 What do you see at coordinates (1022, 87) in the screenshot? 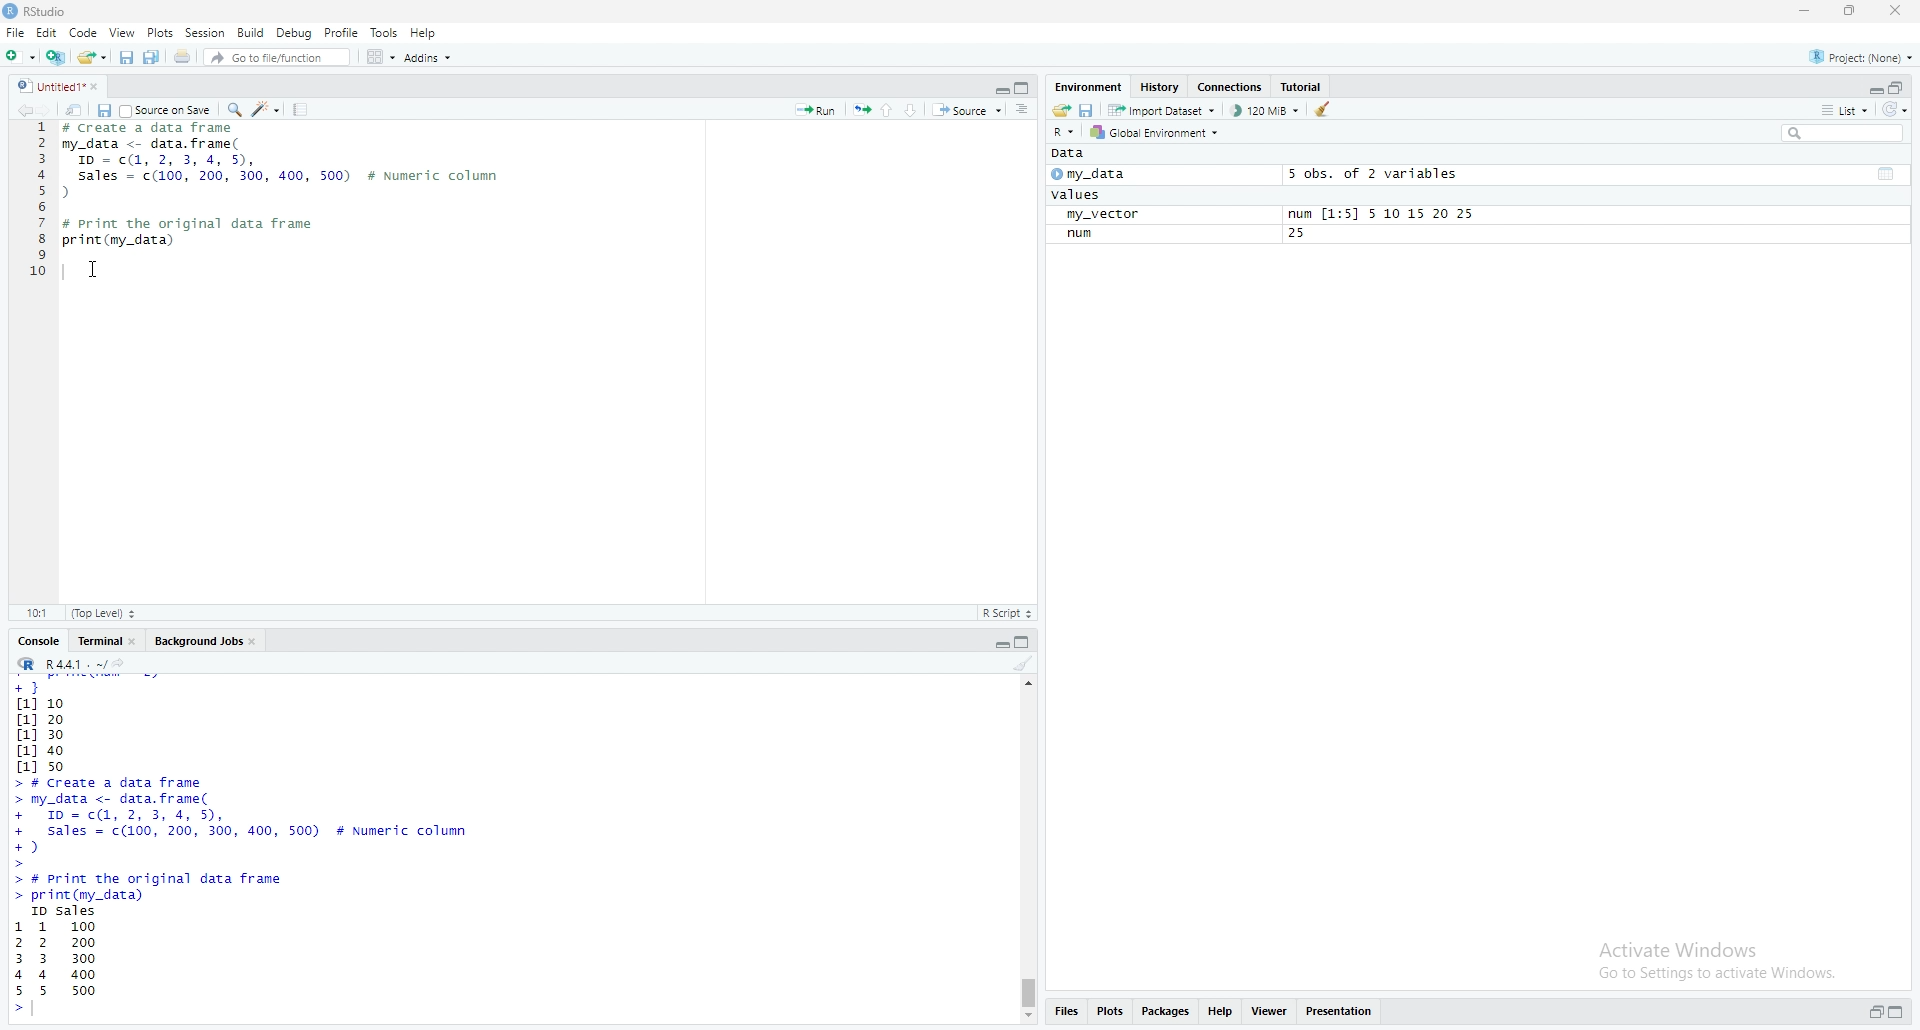
I see `maximize` at bounding box center [1022, 87].